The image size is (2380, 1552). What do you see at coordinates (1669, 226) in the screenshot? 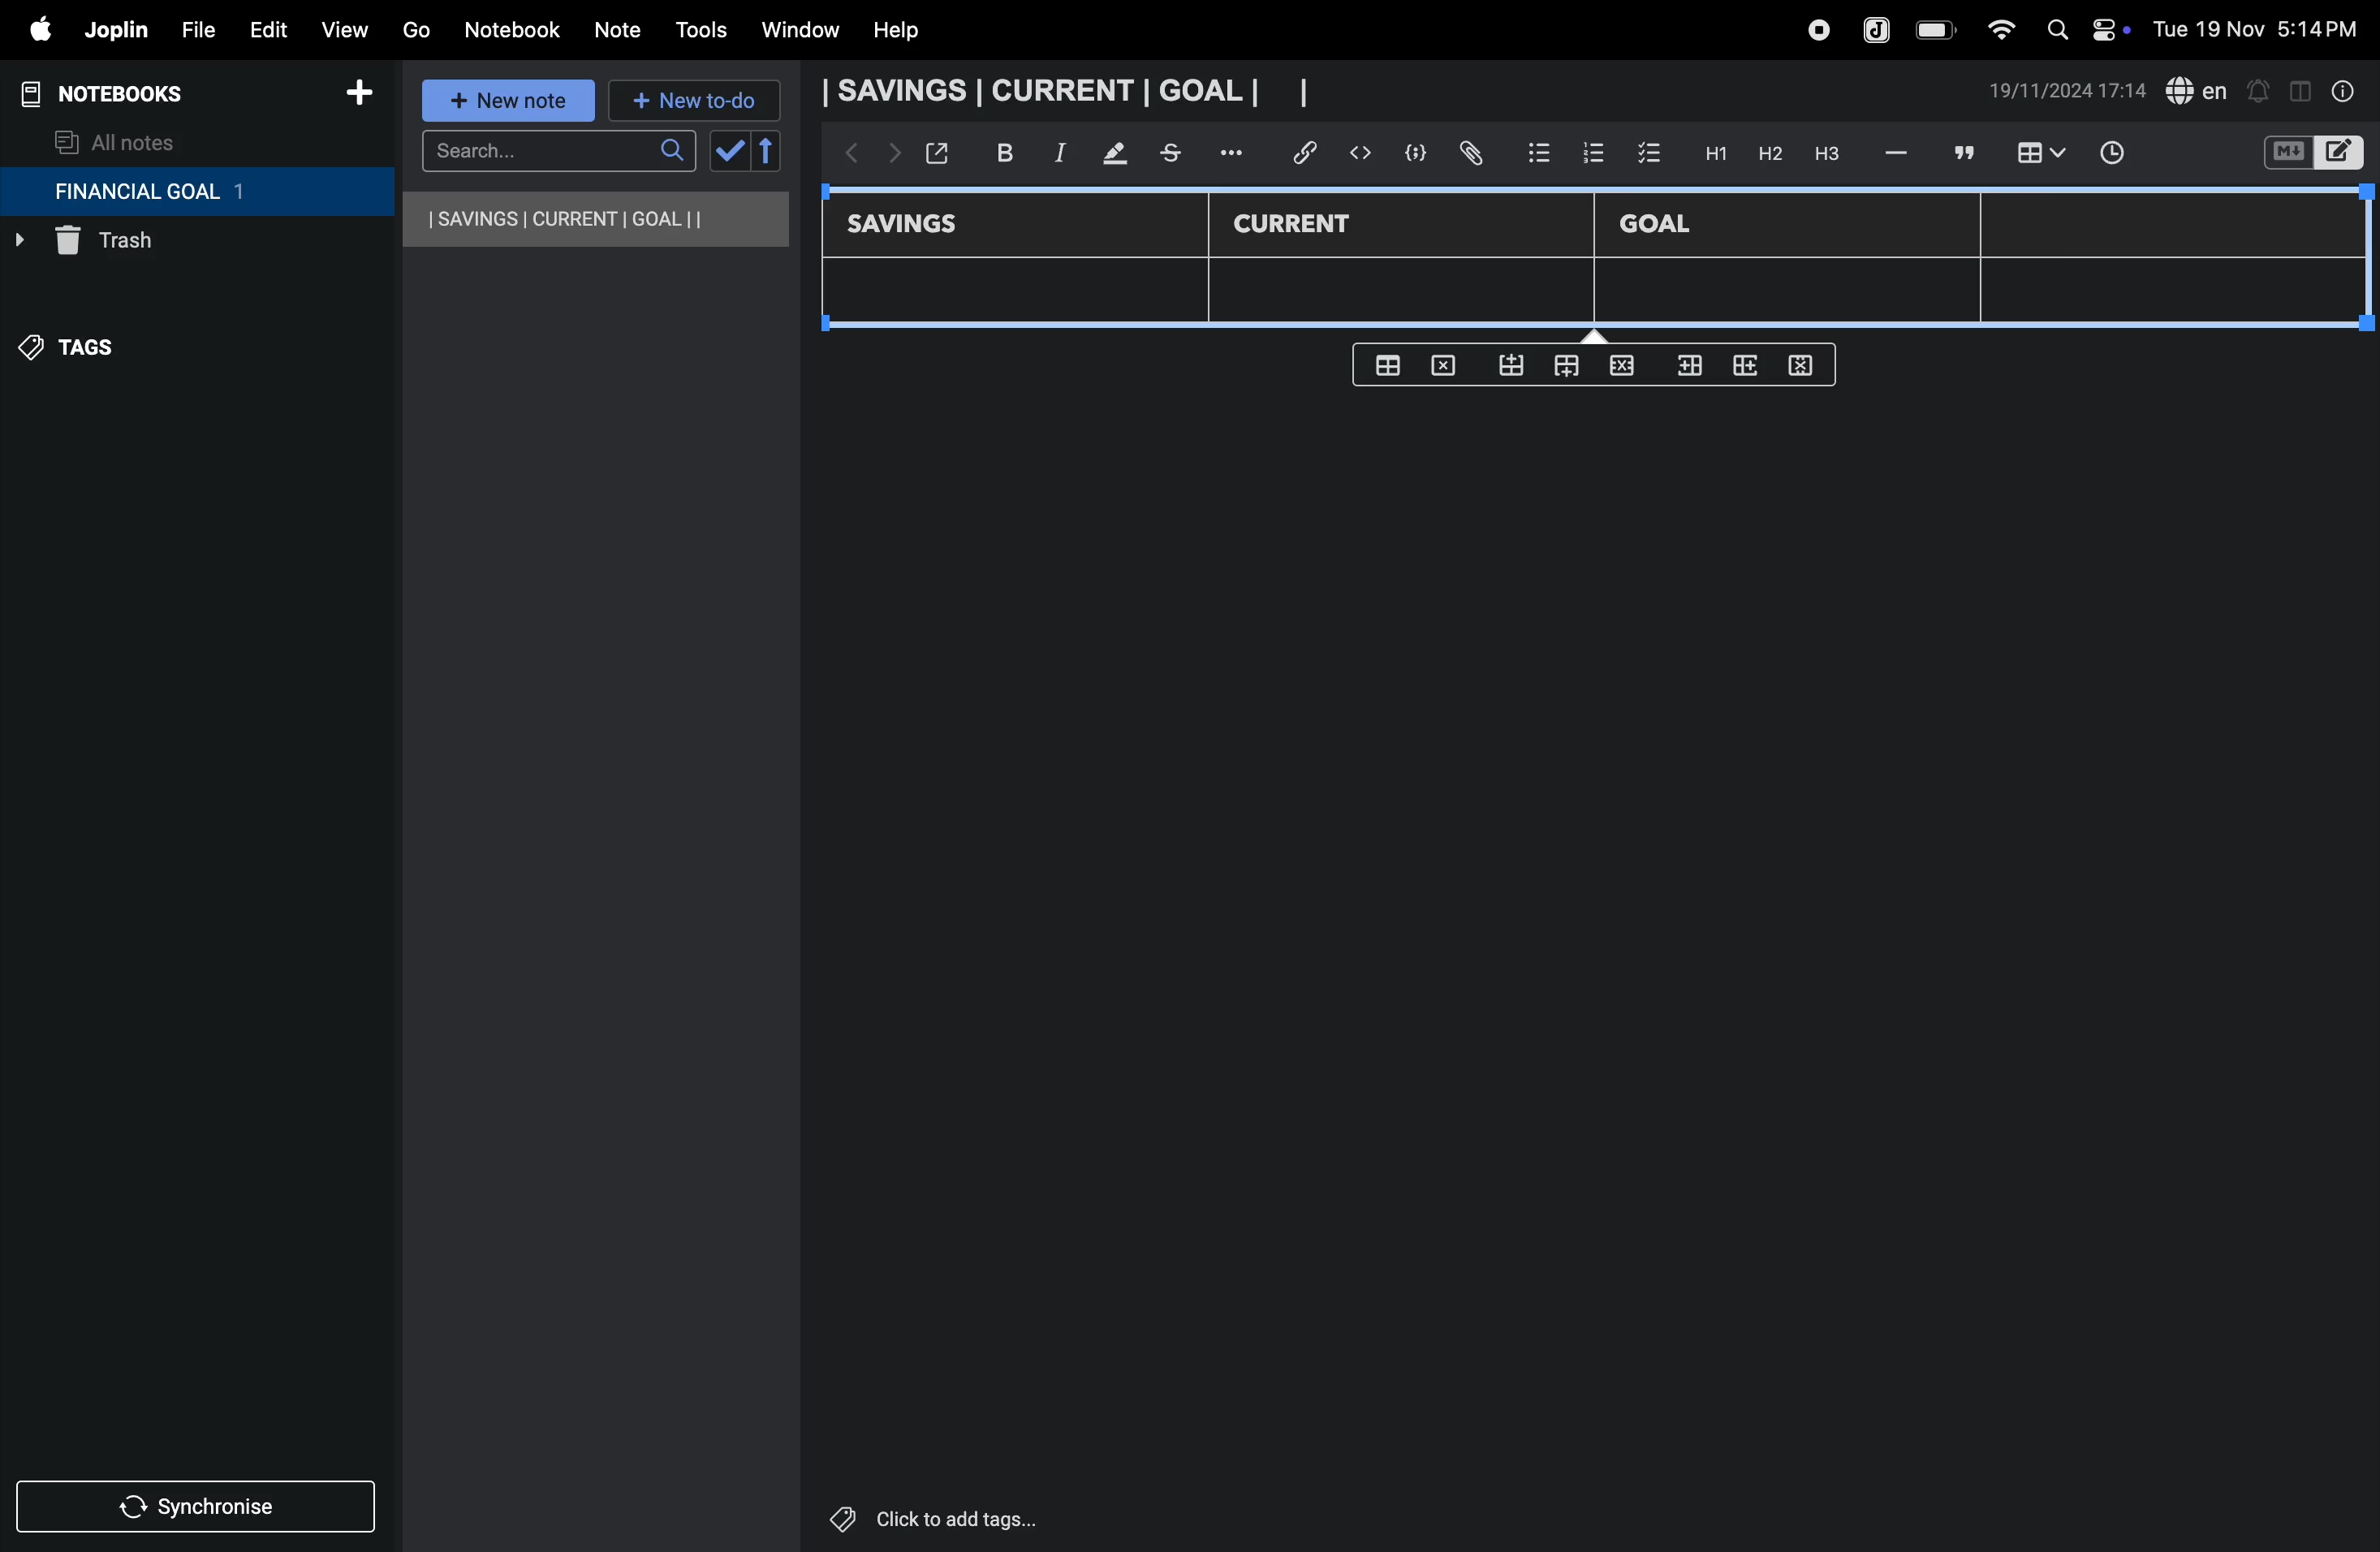
I see `Goal` at bounding box center [1669, 226].